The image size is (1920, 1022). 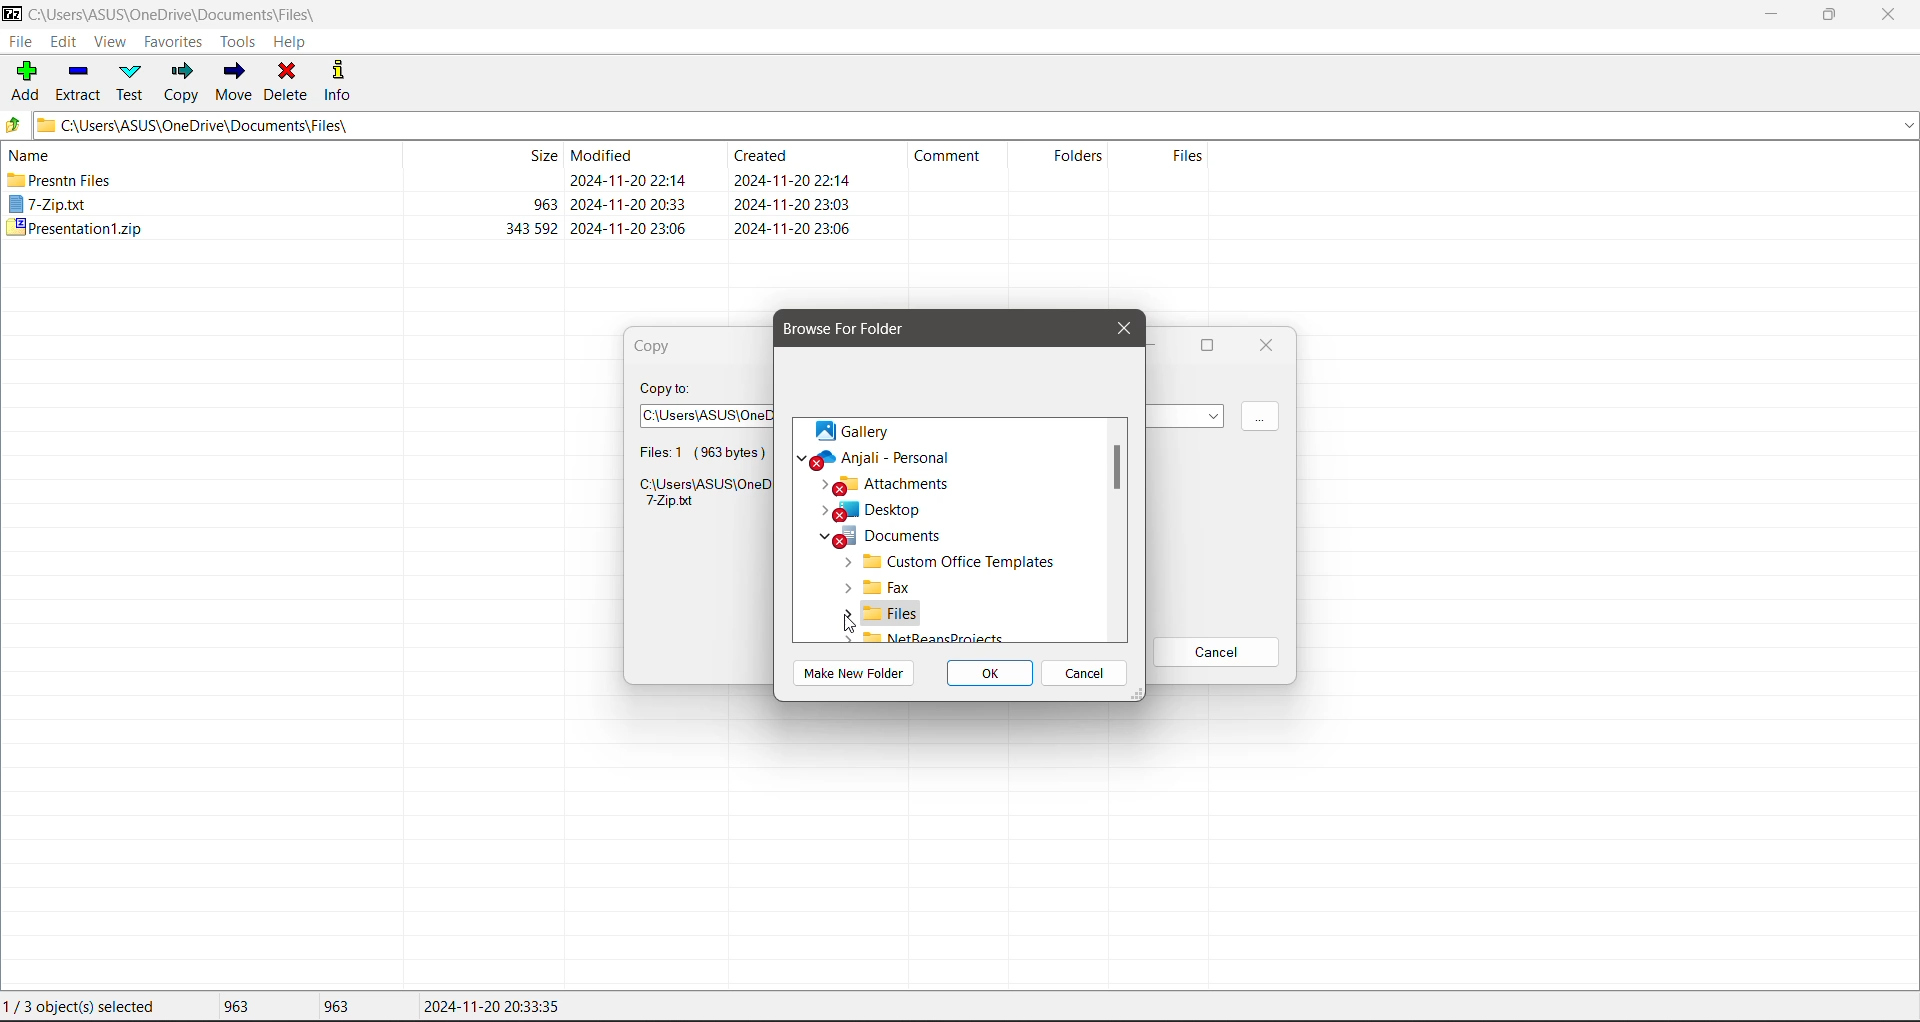 What do you see at coordinates (661, 348) in the screenshot?
I see `Copy` at bounding box center [661, 348].